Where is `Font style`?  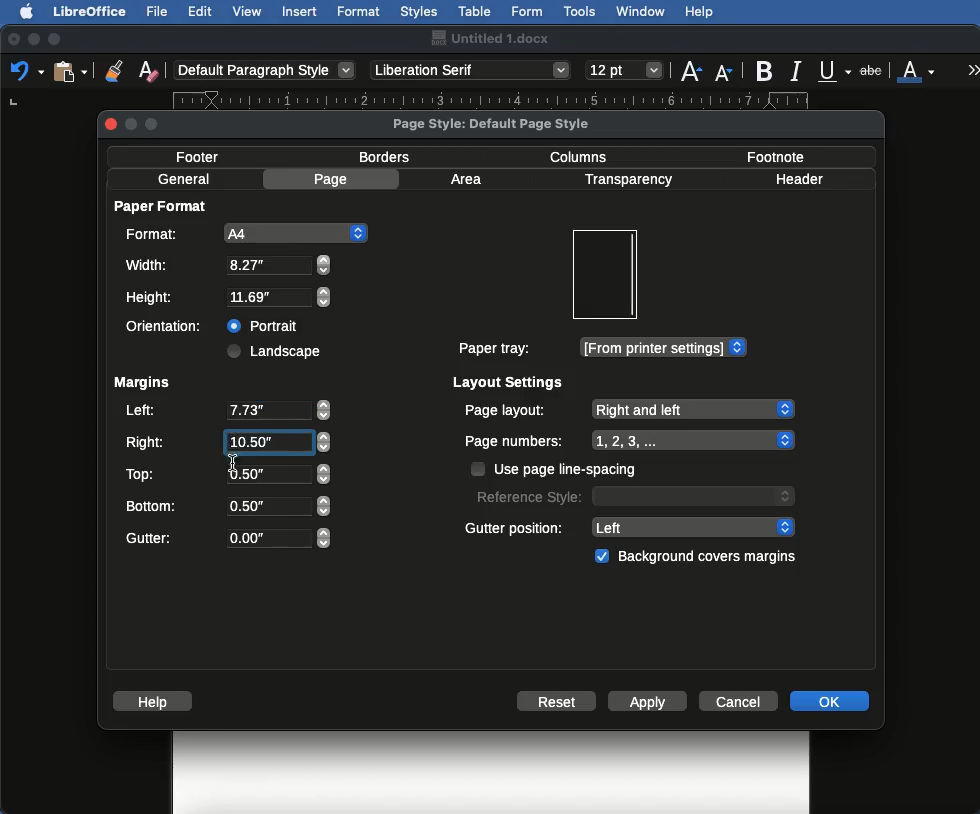 Font style is located at coordinates (472, 70).